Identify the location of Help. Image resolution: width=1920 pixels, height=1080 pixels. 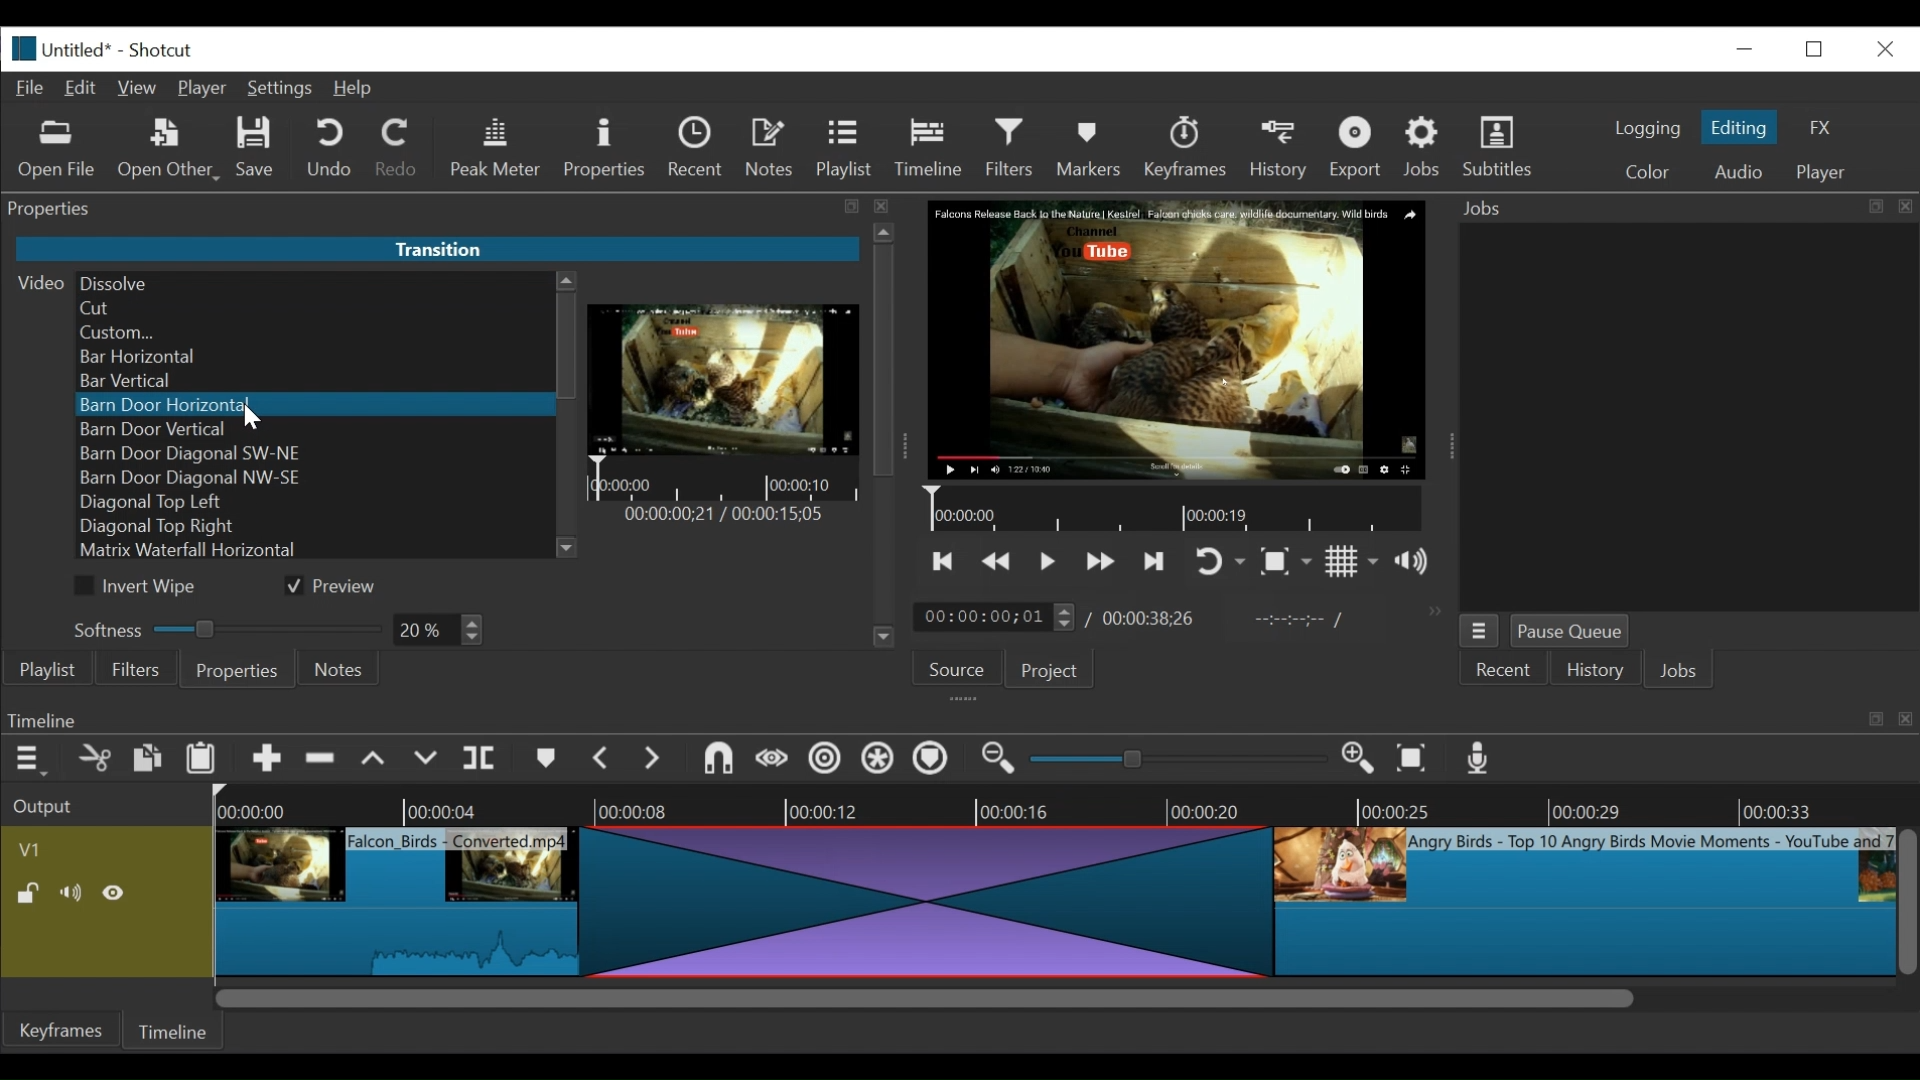
(353, 89).